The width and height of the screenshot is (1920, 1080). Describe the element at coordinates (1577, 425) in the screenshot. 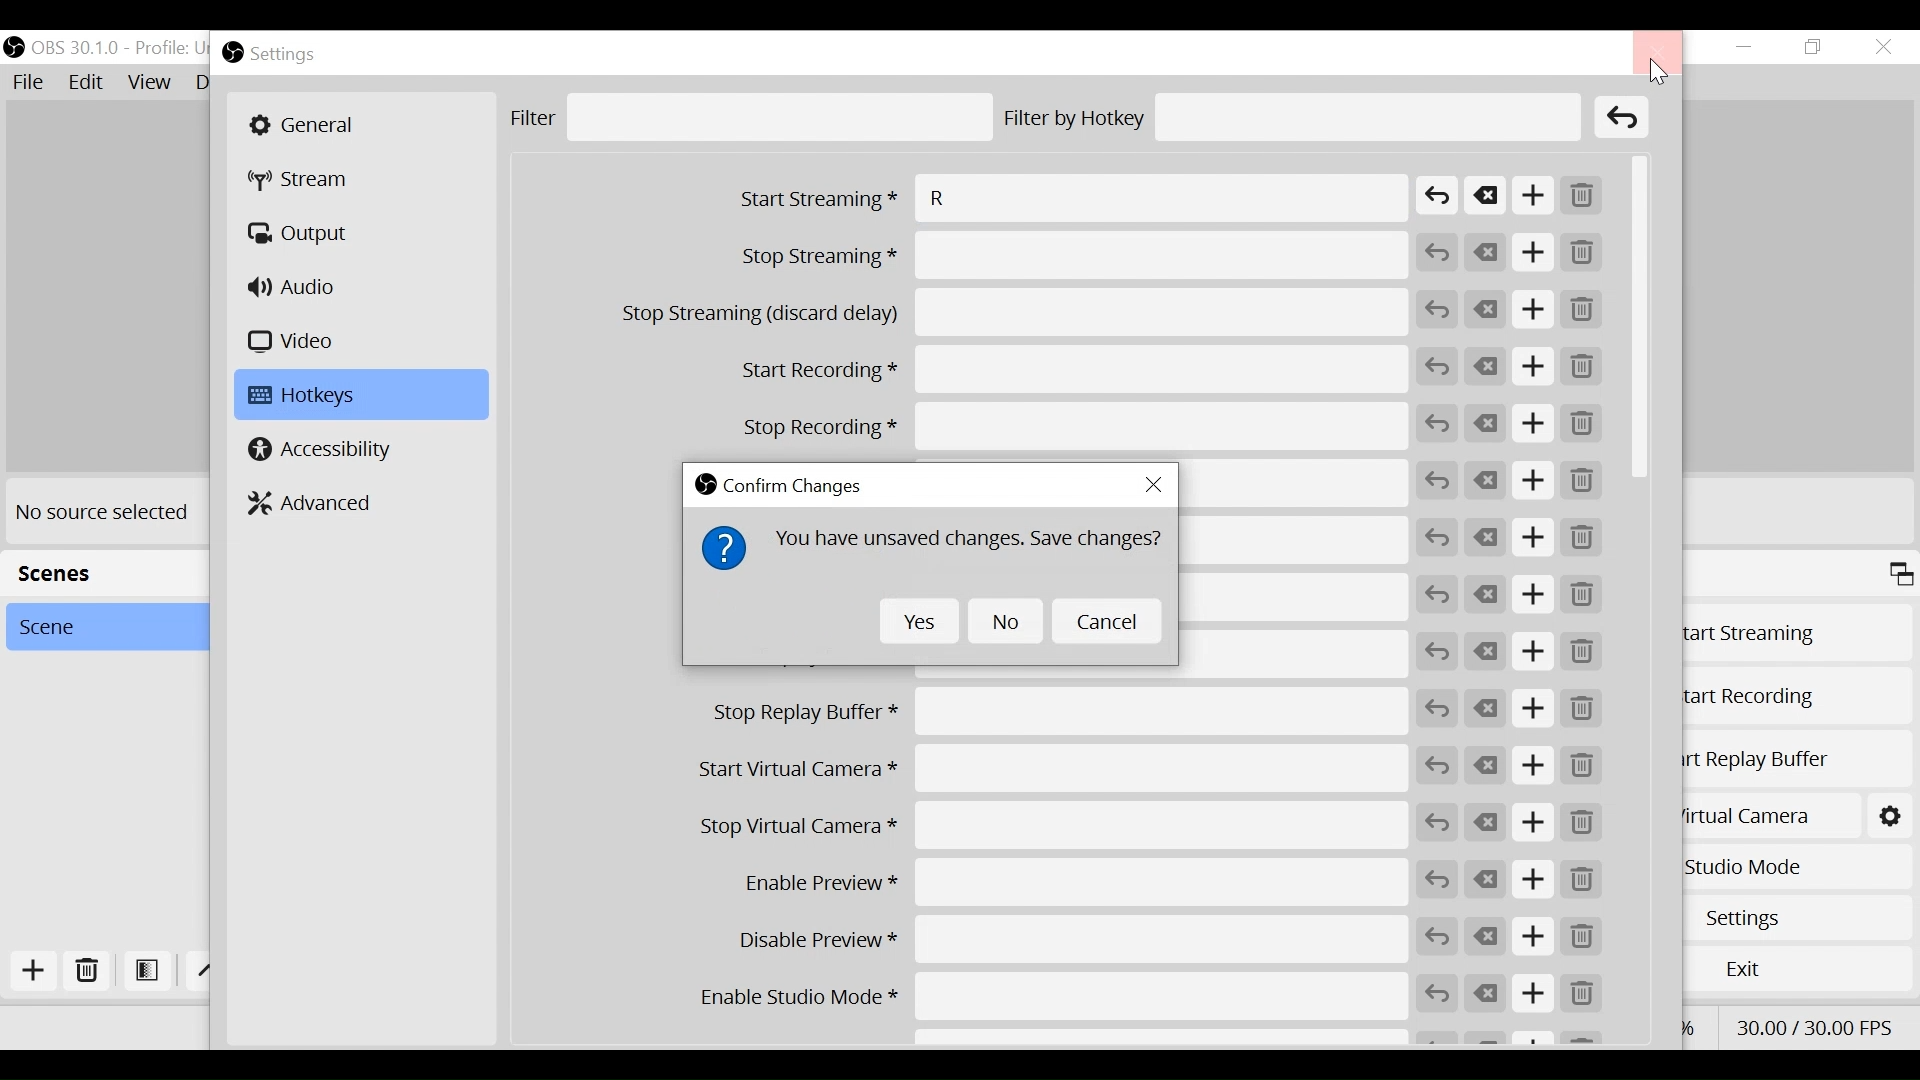

I see `Remove` at that location.